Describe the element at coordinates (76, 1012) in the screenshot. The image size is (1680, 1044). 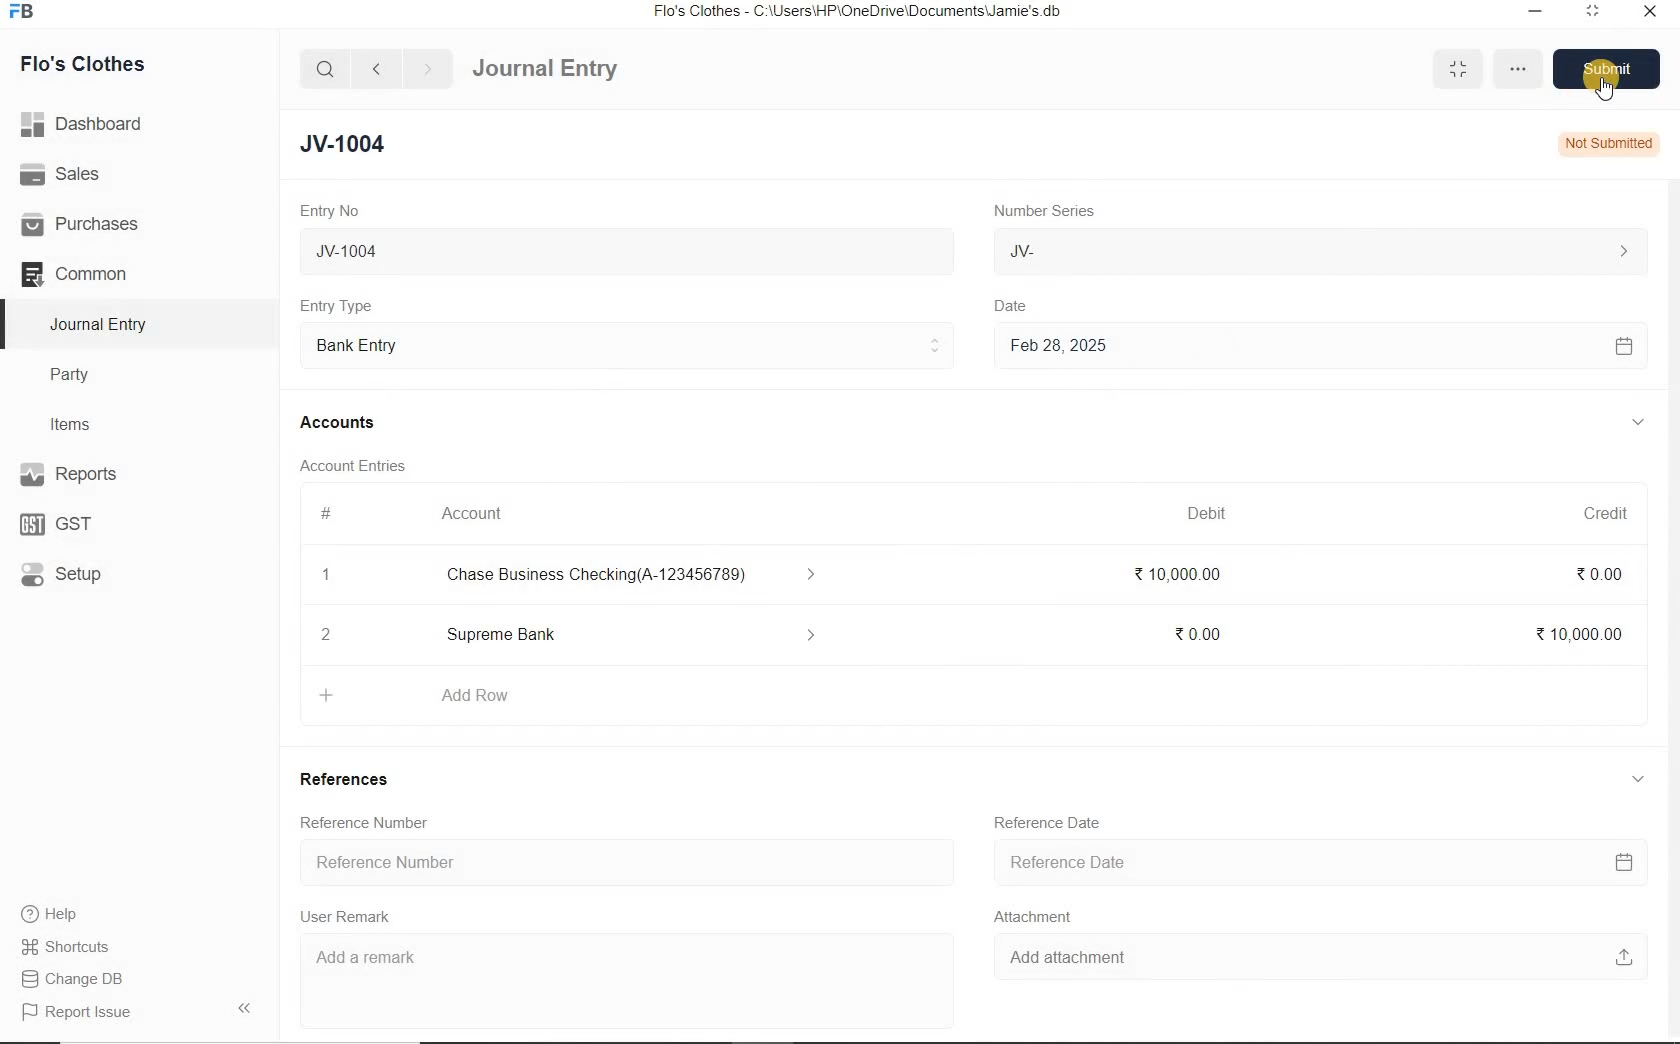
I see `Report Issue` at that location.